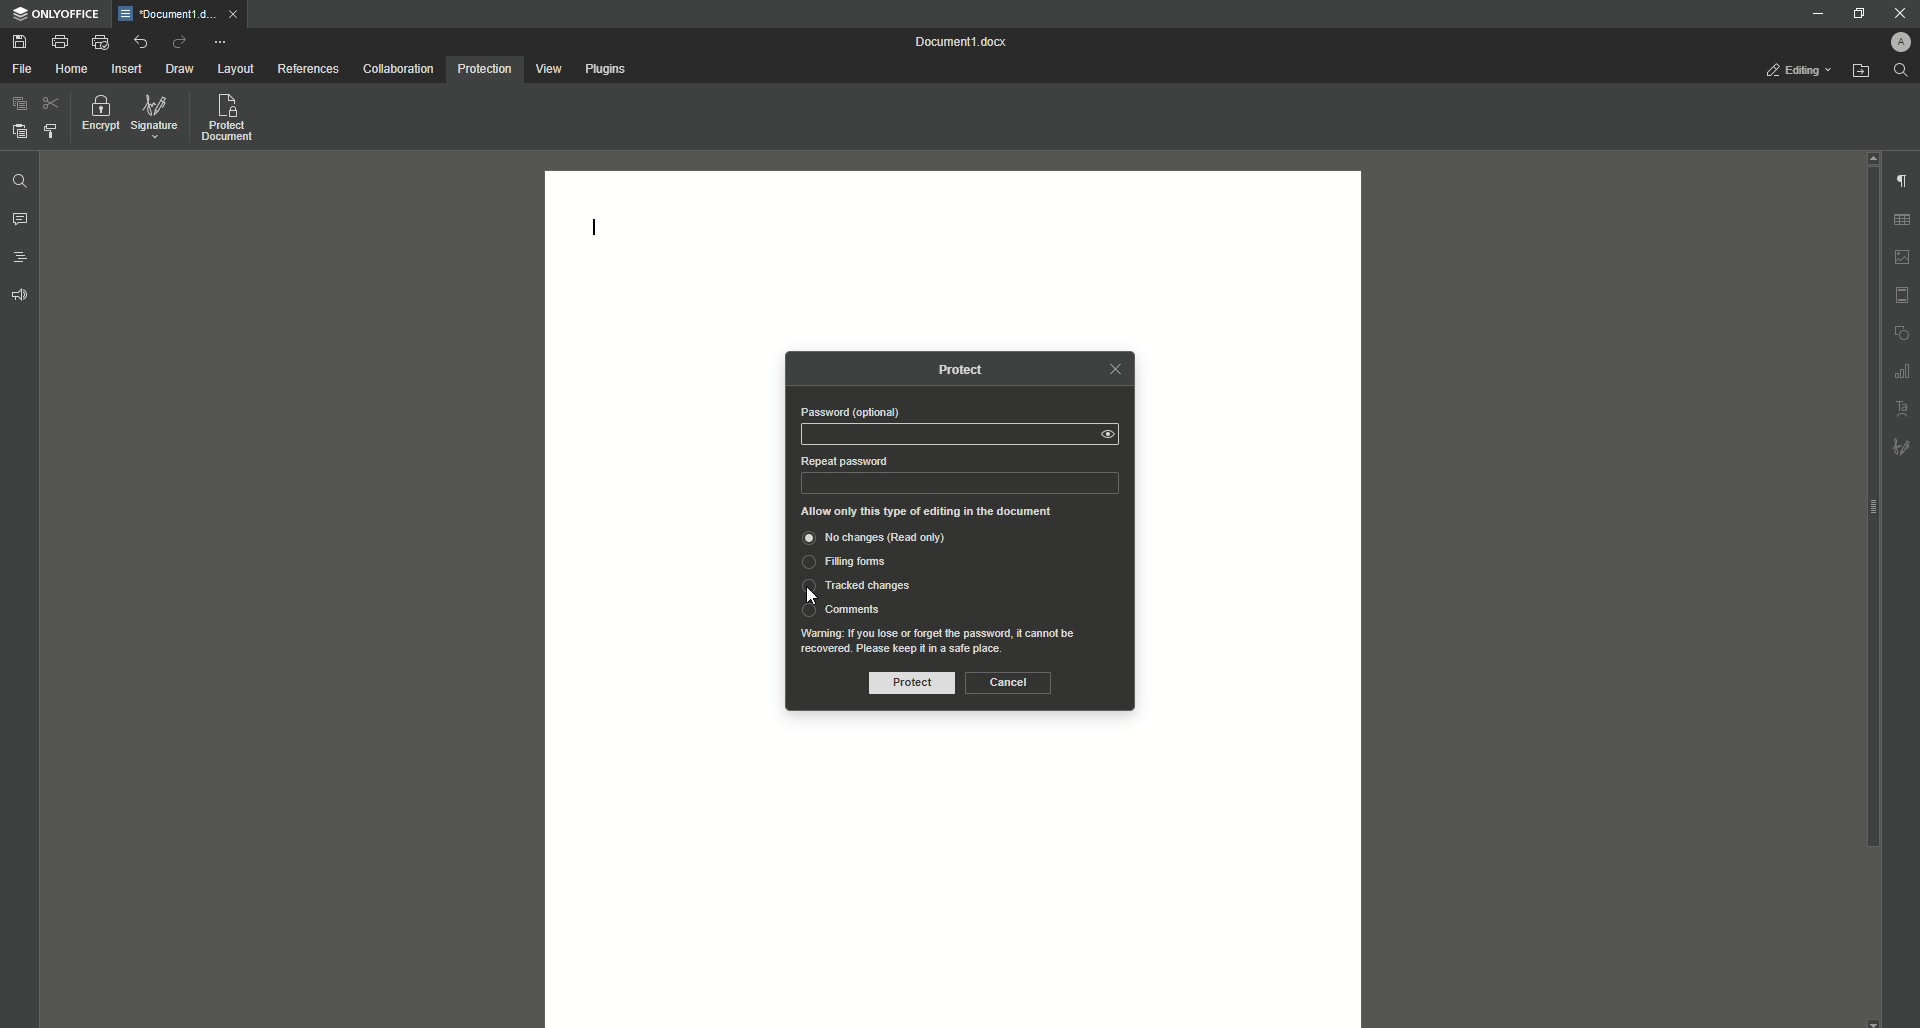 The height and width of the screenshot is (1028, 1920). Describe the element at coordinates (484, 70) in the screenshot. I see `Protection` at that location.